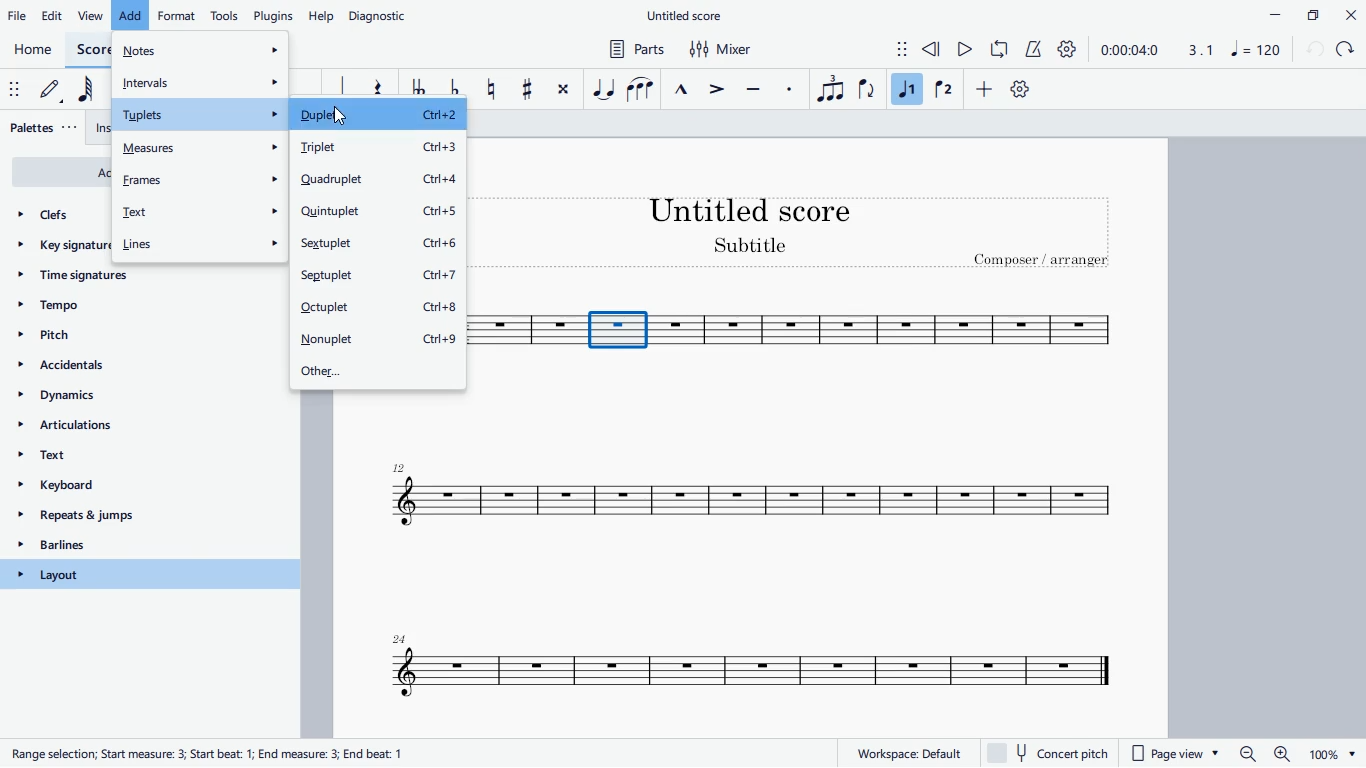  What do you see at coordinates (687, 16) in the screenshot?
I see `untitled score` at bounding box center [687, 16].